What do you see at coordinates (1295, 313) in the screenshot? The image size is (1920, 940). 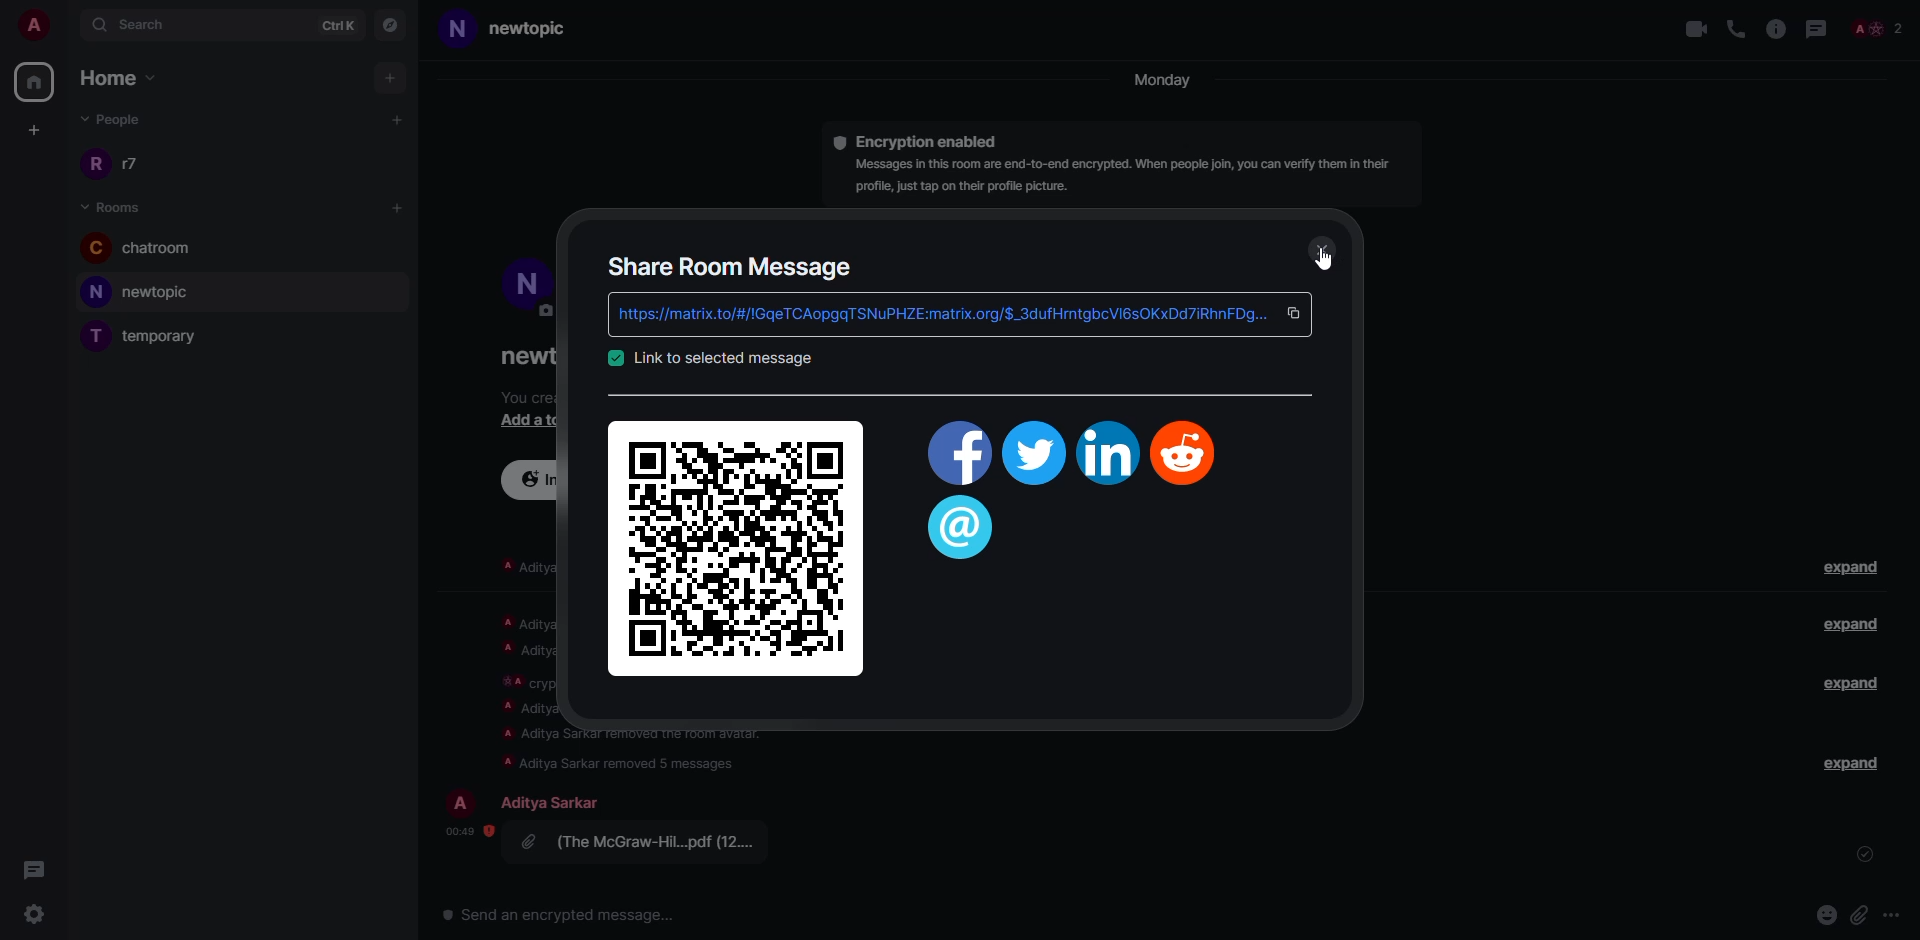 I see `copy` at bounding box center [1295, 313].